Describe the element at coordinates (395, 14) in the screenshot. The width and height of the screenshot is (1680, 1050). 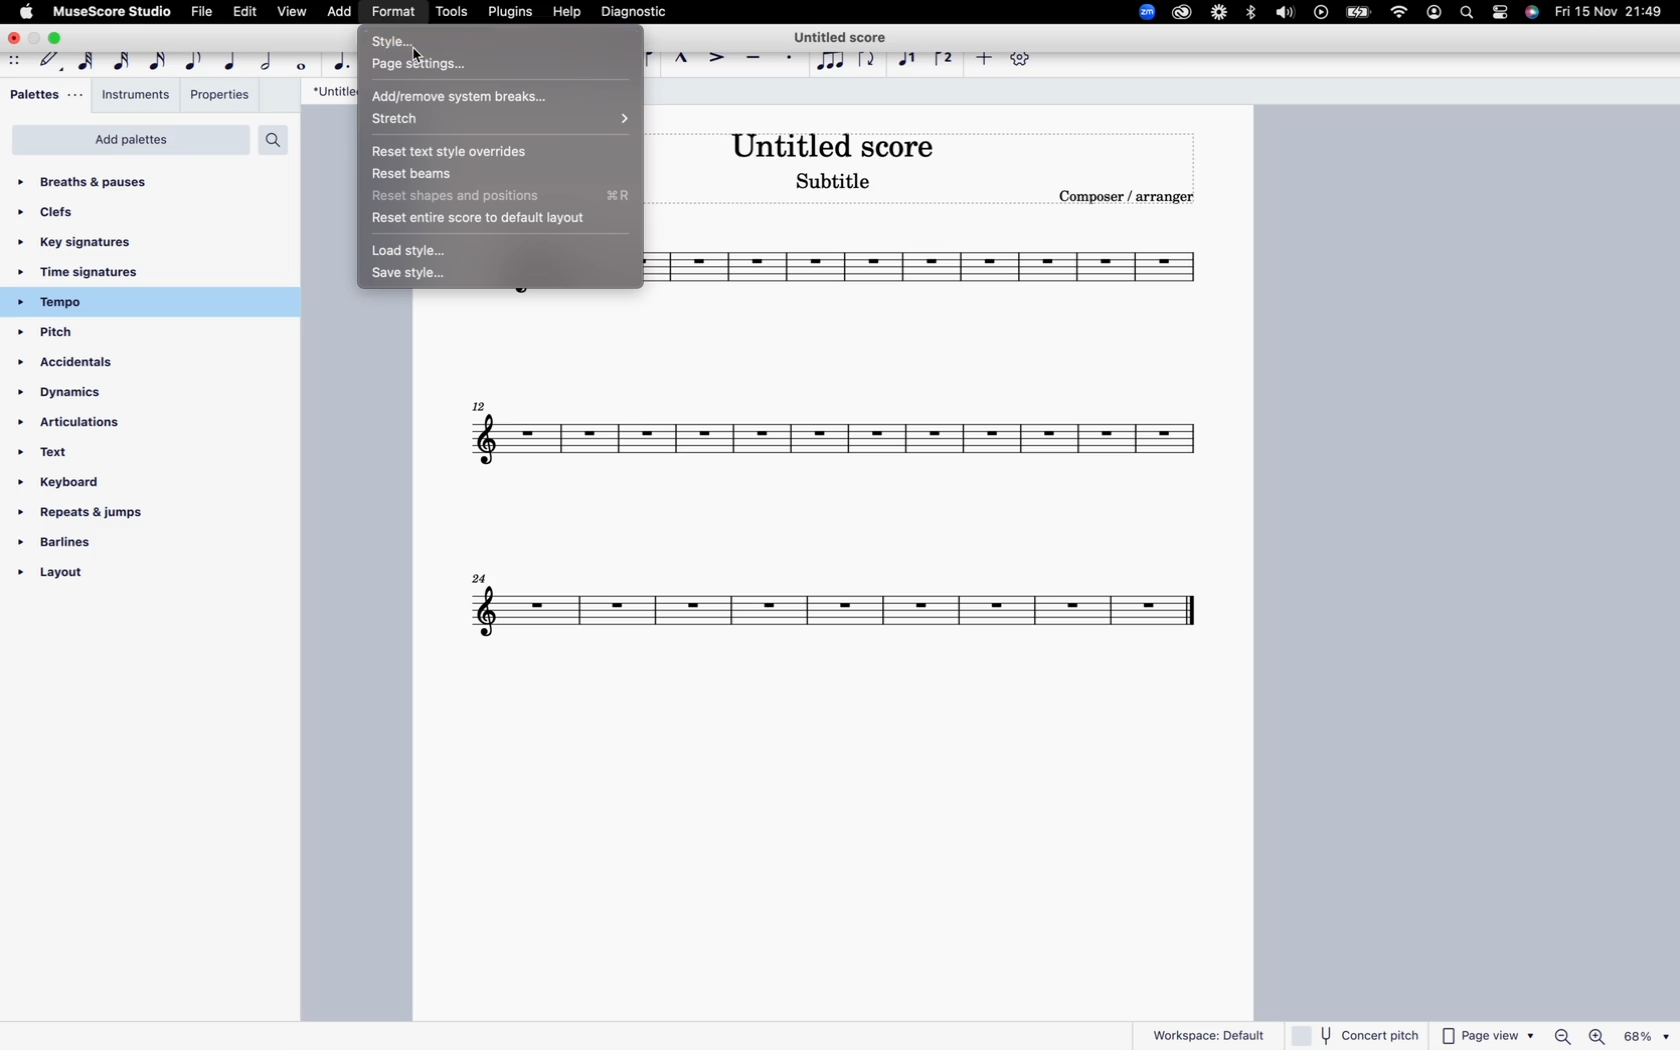
I see `format` at that location.